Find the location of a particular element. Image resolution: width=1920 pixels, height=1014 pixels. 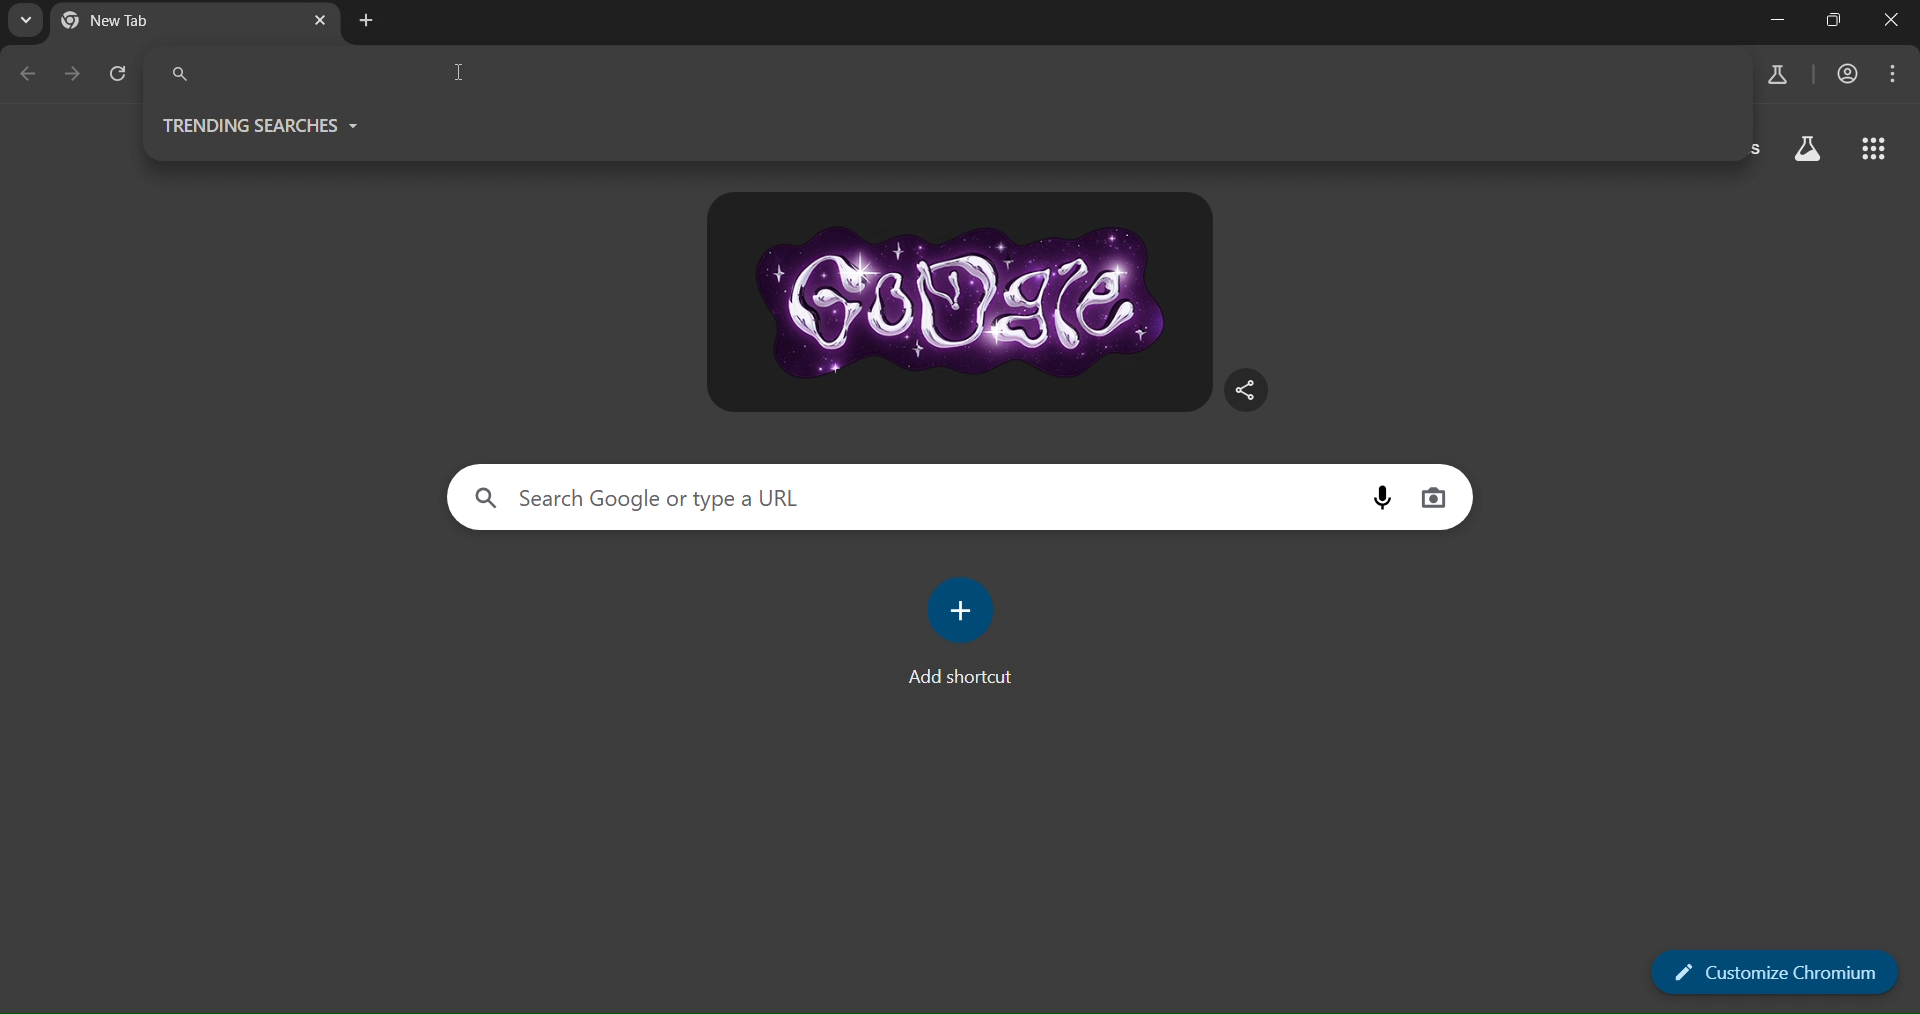

add shortcut is located at coordinates (964, 628).